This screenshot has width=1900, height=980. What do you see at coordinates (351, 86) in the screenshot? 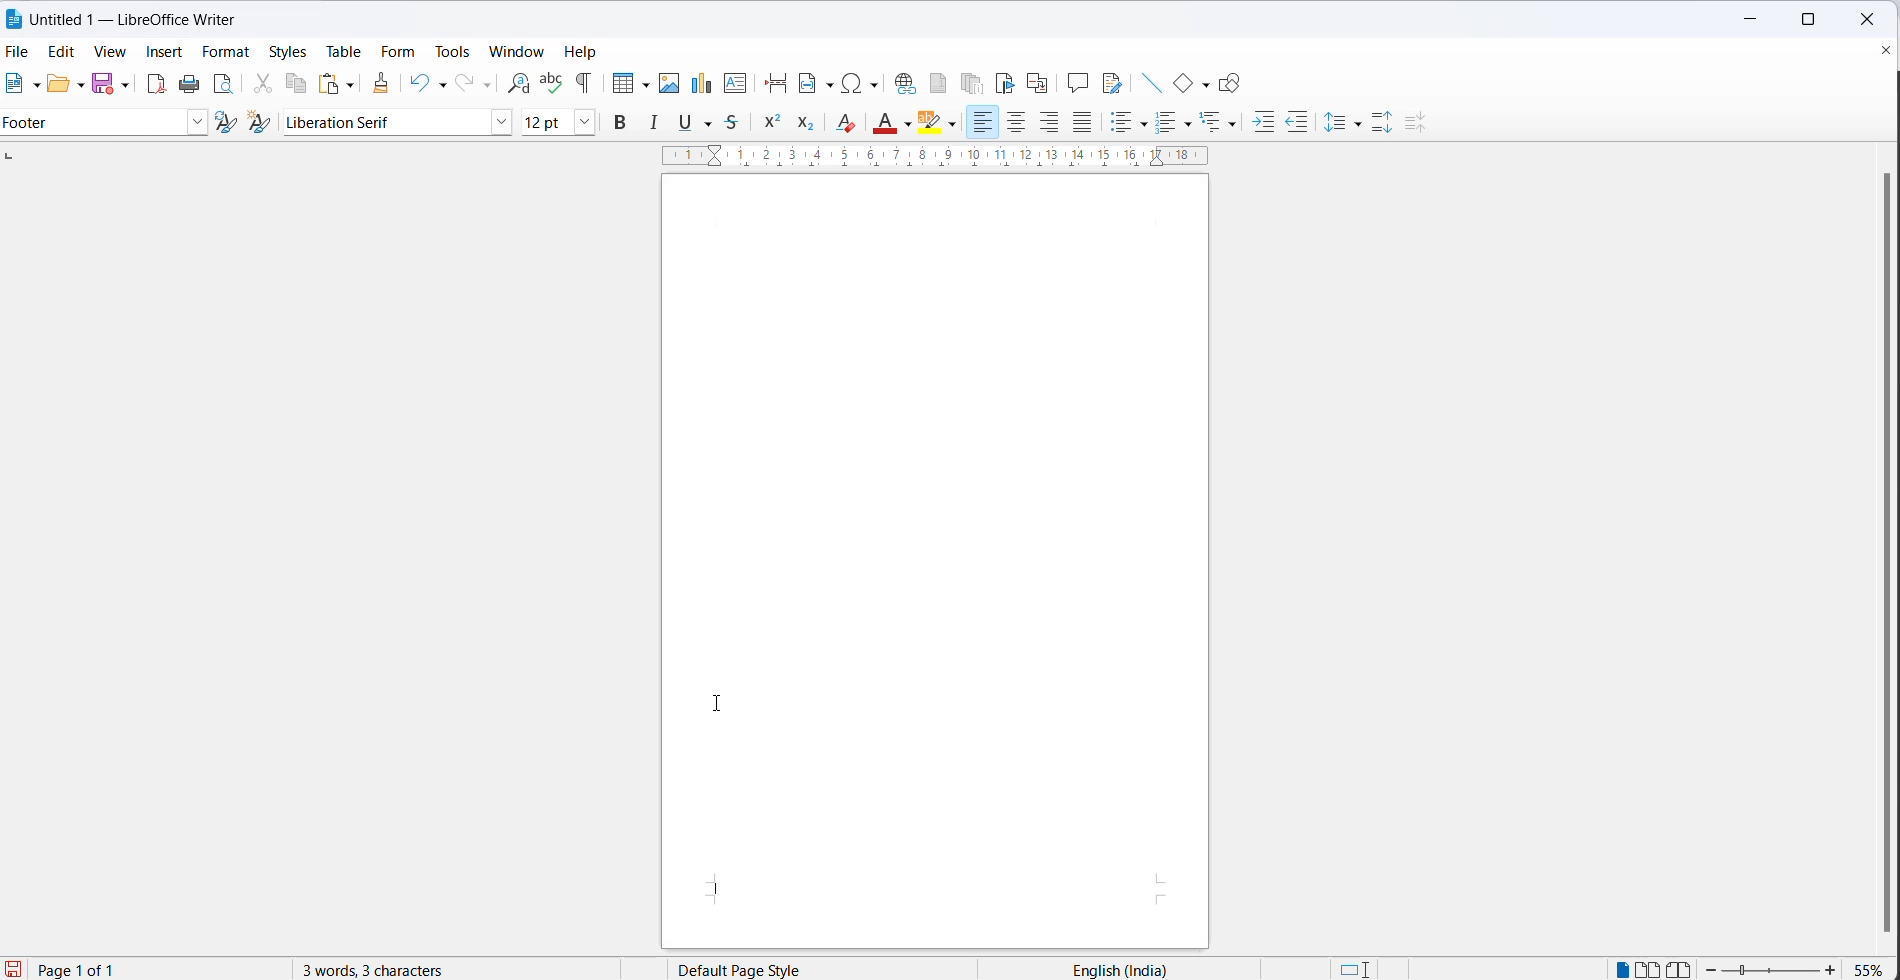
I see `paste options ` at bounding box center [351, 86].